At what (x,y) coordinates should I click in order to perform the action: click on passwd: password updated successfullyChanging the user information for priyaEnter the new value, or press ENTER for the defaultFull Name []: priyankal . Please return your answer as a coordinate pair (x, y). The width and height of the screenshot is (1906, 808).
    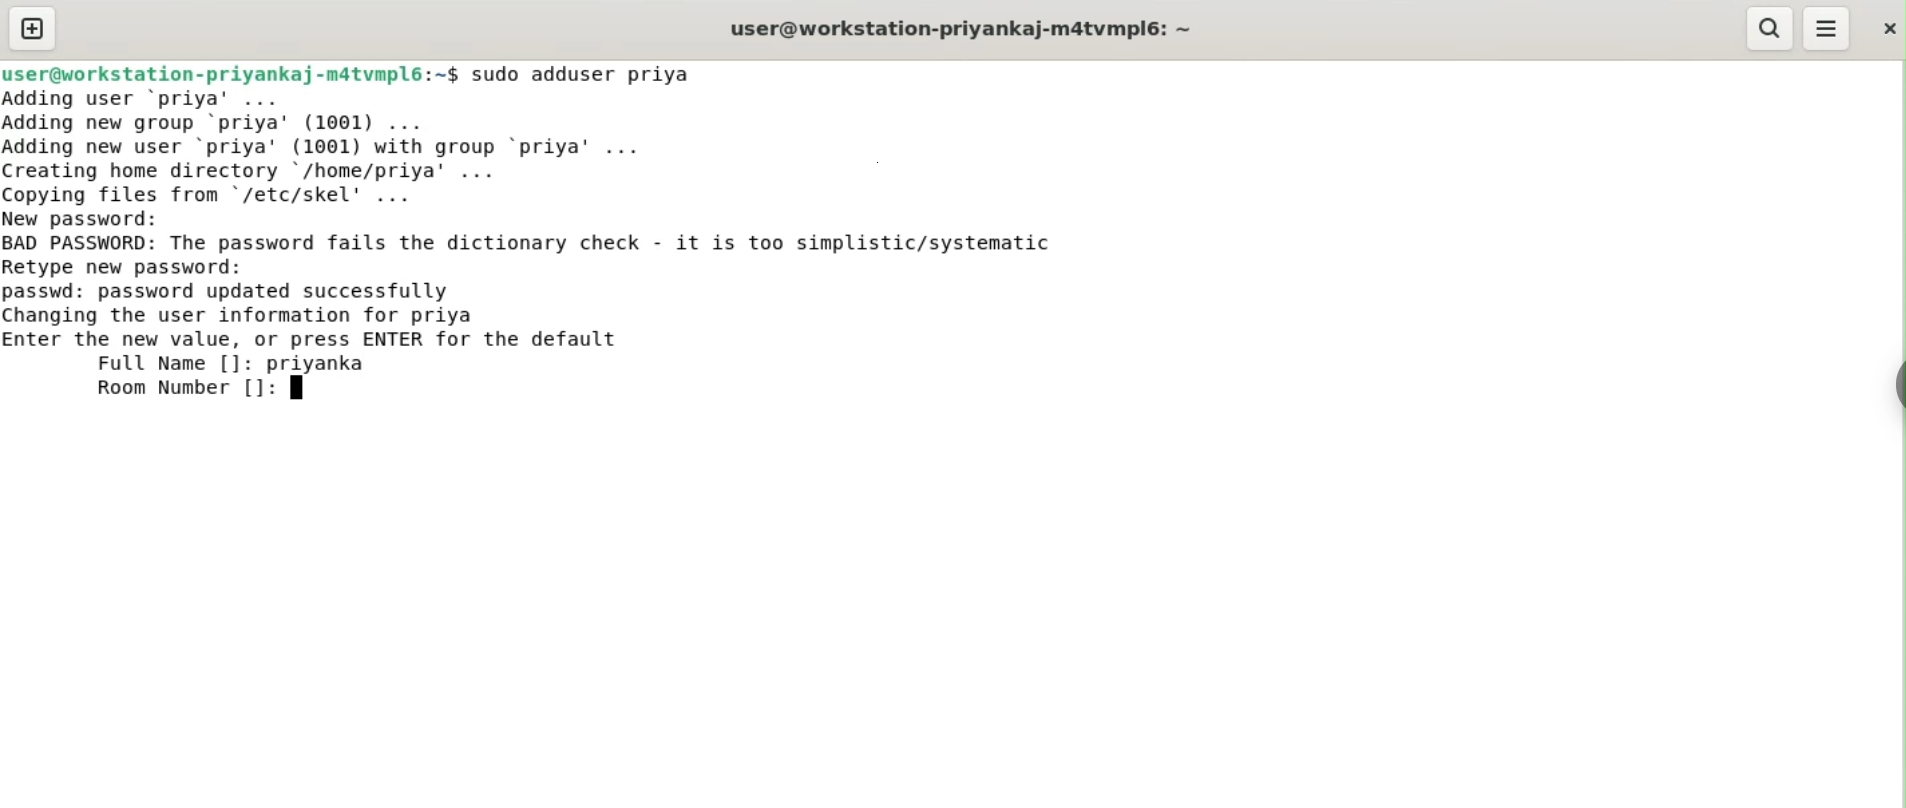
    Looking at the image, I should click on (314, 328).